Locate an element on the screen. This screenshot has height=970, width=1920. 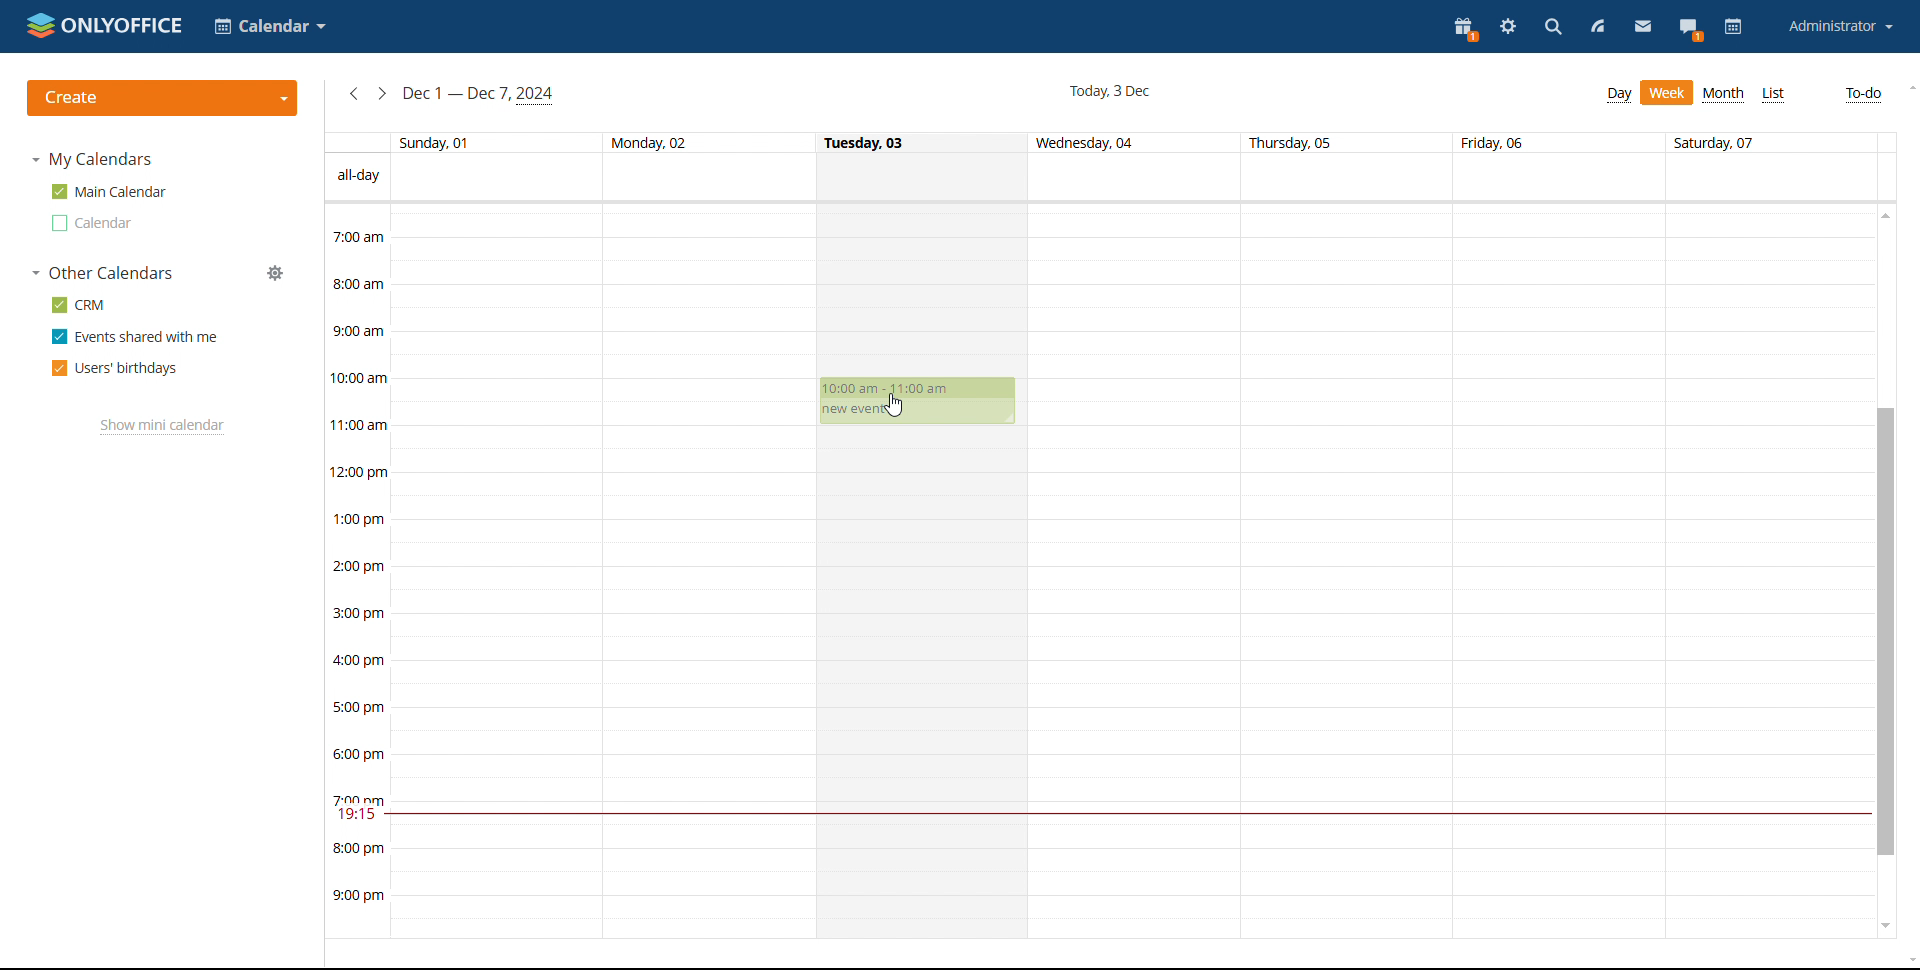
cursor is located at coordinates (897, 405).